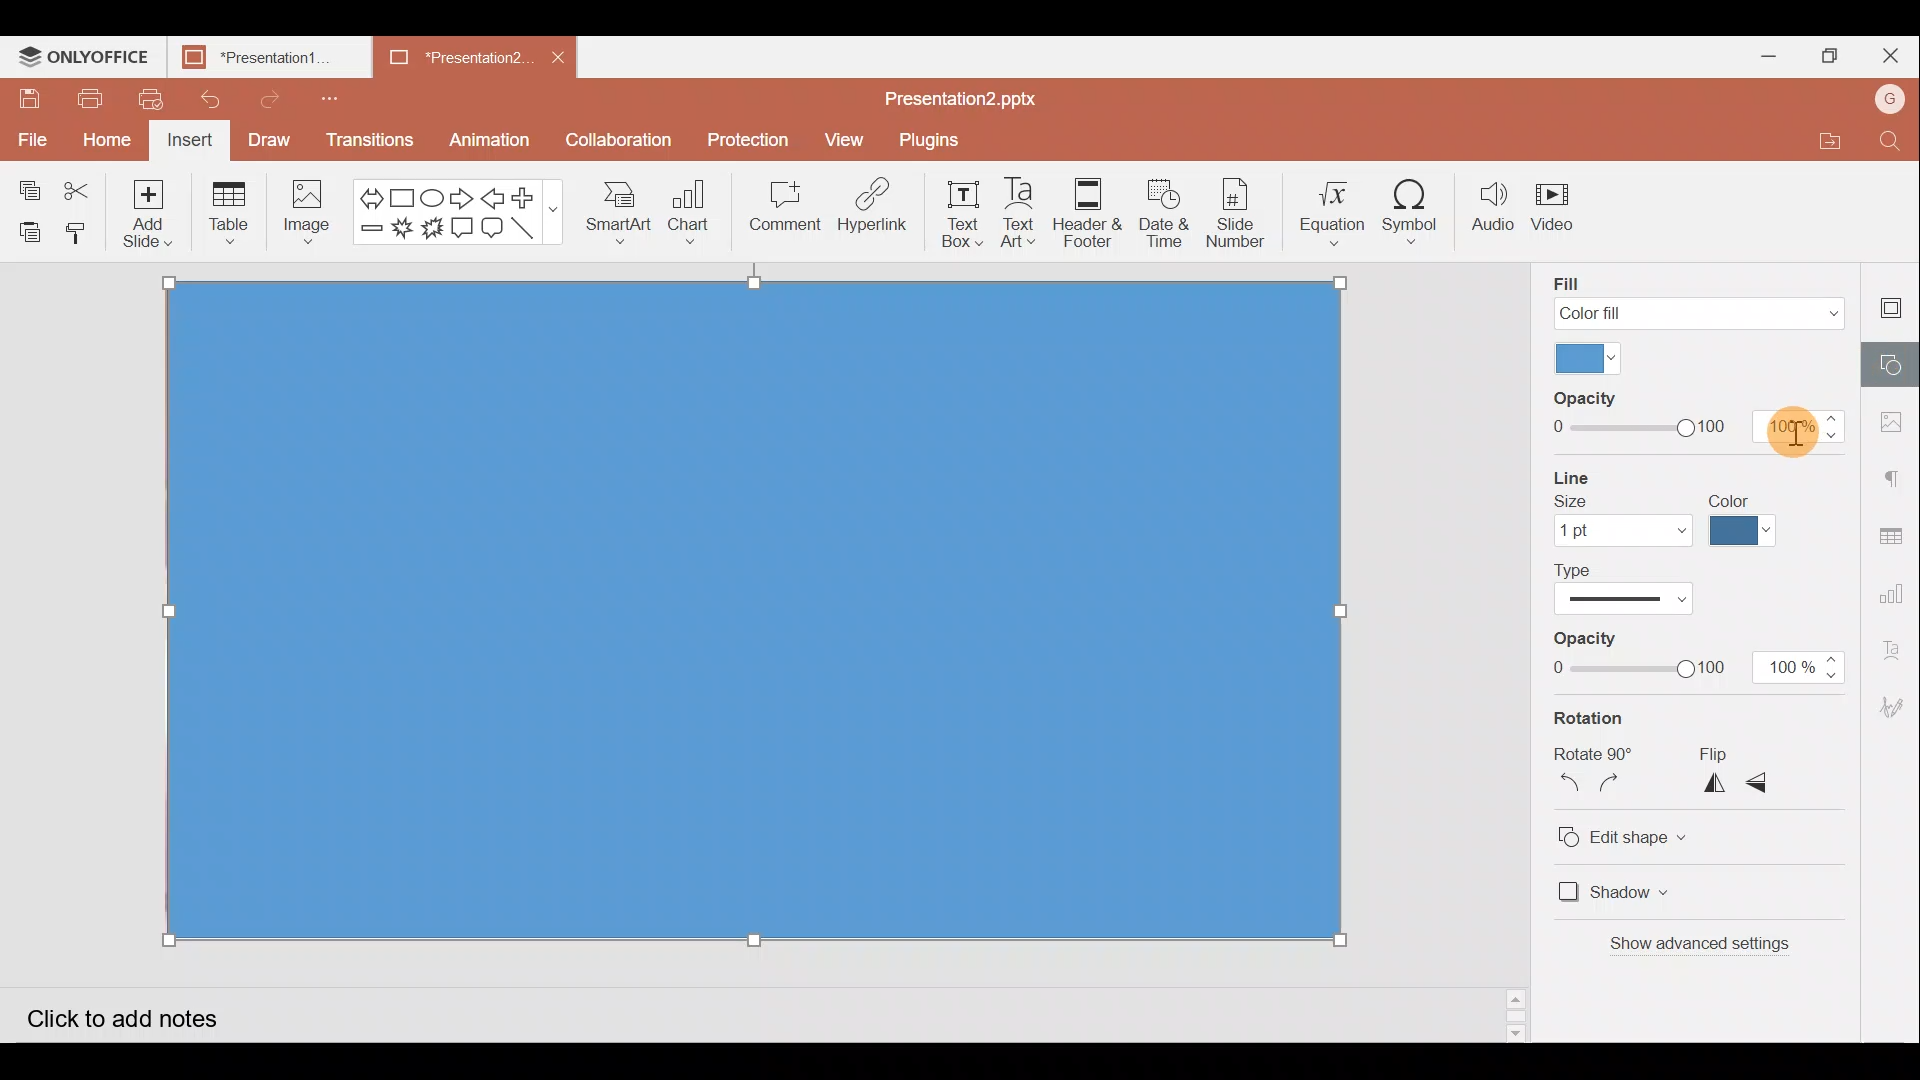  Describe the element at coordinates (1769, 785) in the screenshot. I see `Flip vertically` at that location.